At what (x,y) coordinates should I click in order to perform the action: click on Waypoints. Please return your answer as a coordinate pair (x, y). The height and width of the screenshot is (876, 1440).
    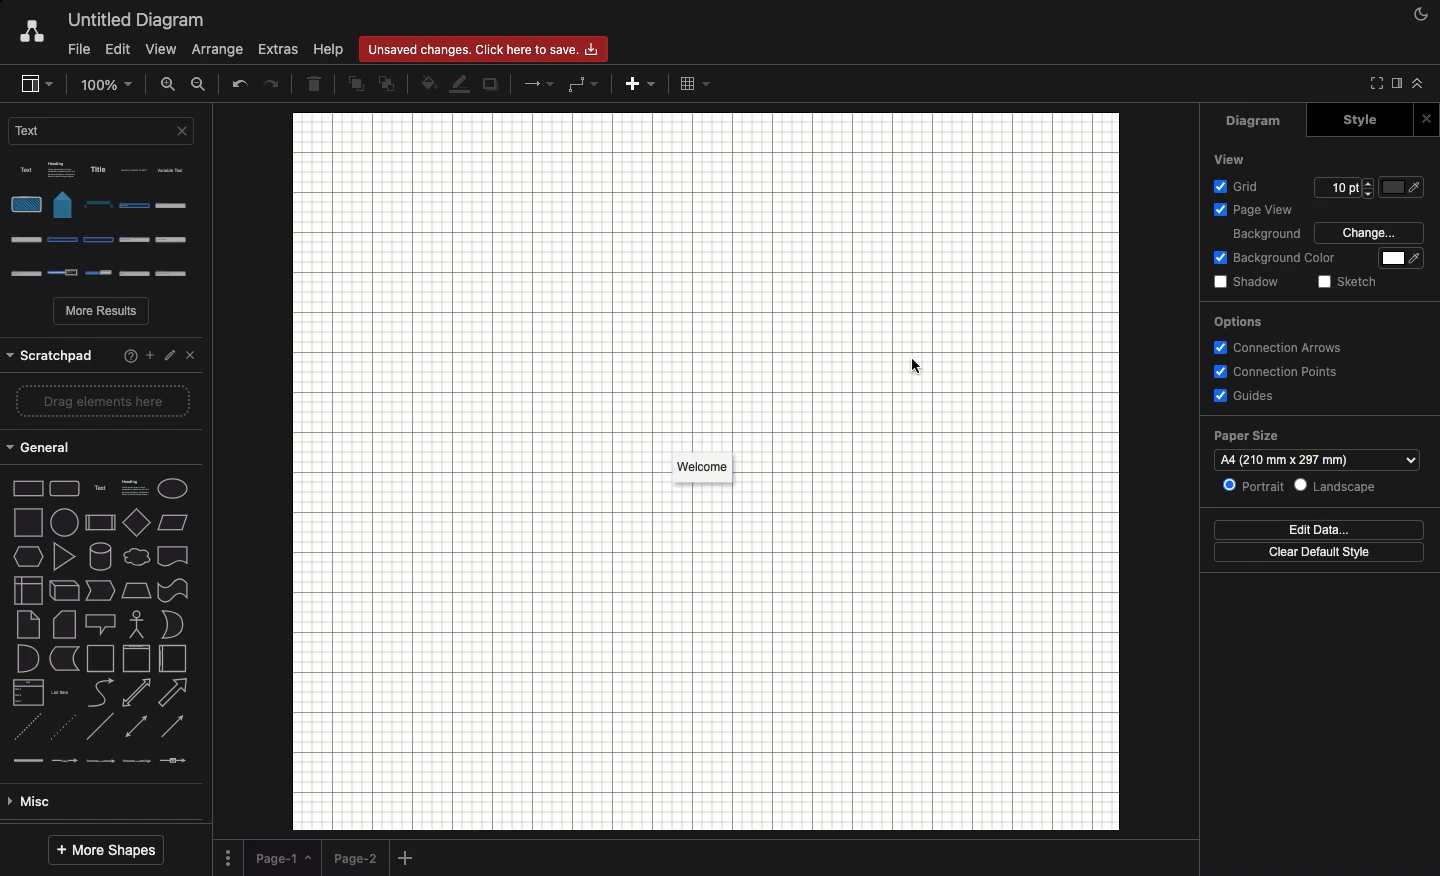
    Looking at the image, I should click on (583, 85).